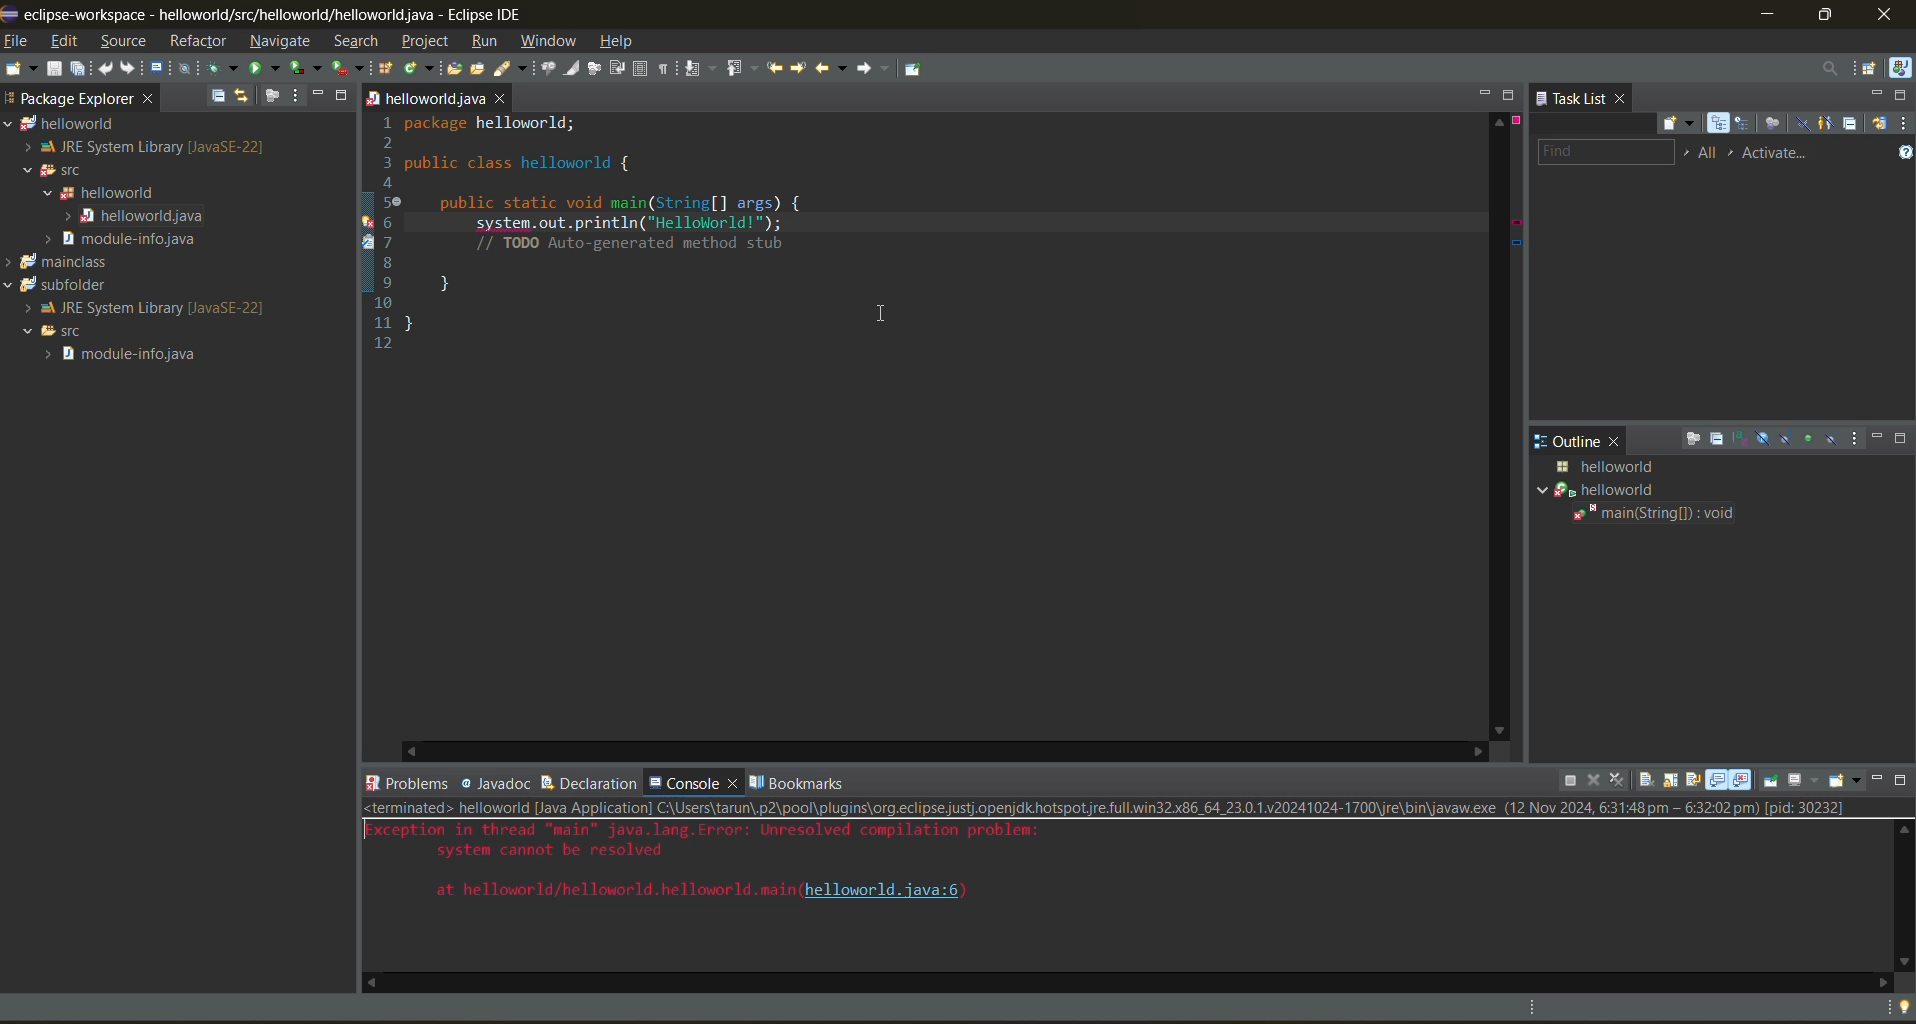 This screenshot has width=1916, height=1024. What do you see at coordinates (218, 98) in the screenshot?
I see `collapse all` at bounding box center [218, 98].